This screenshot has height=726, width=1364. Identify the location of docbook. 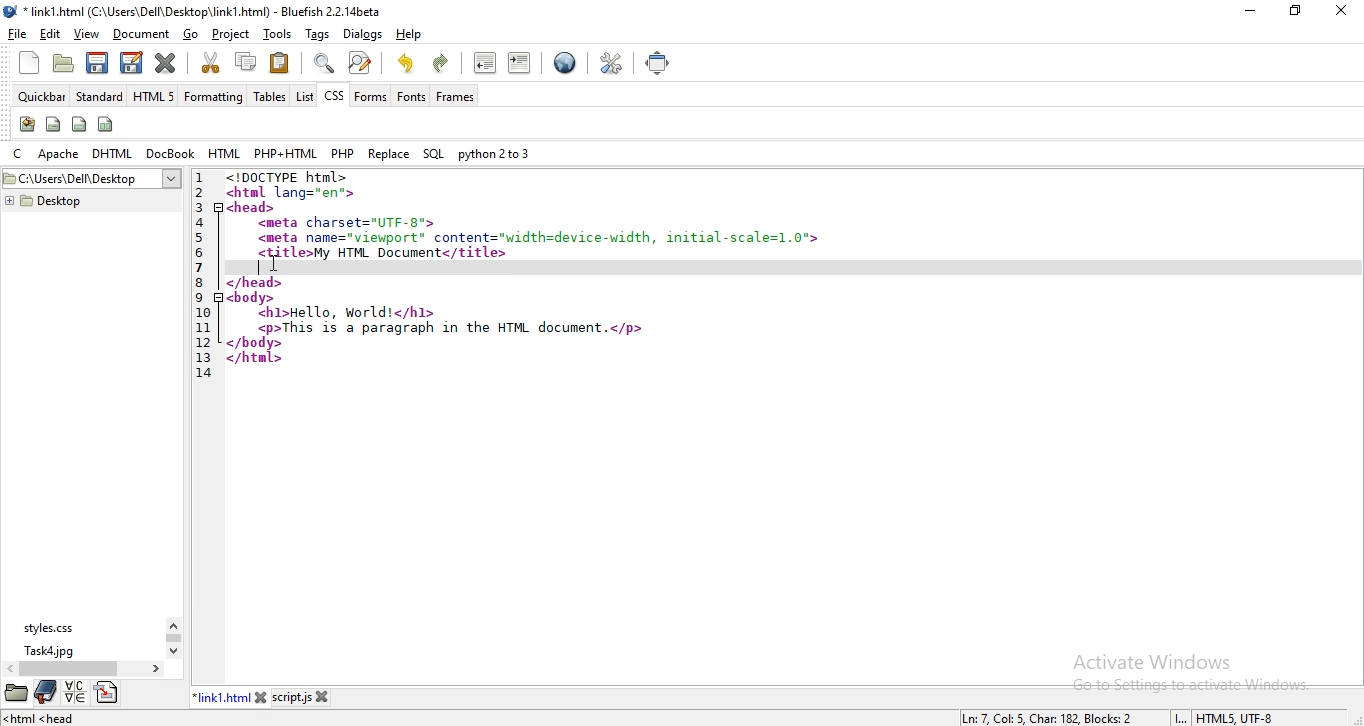
(169, 153).